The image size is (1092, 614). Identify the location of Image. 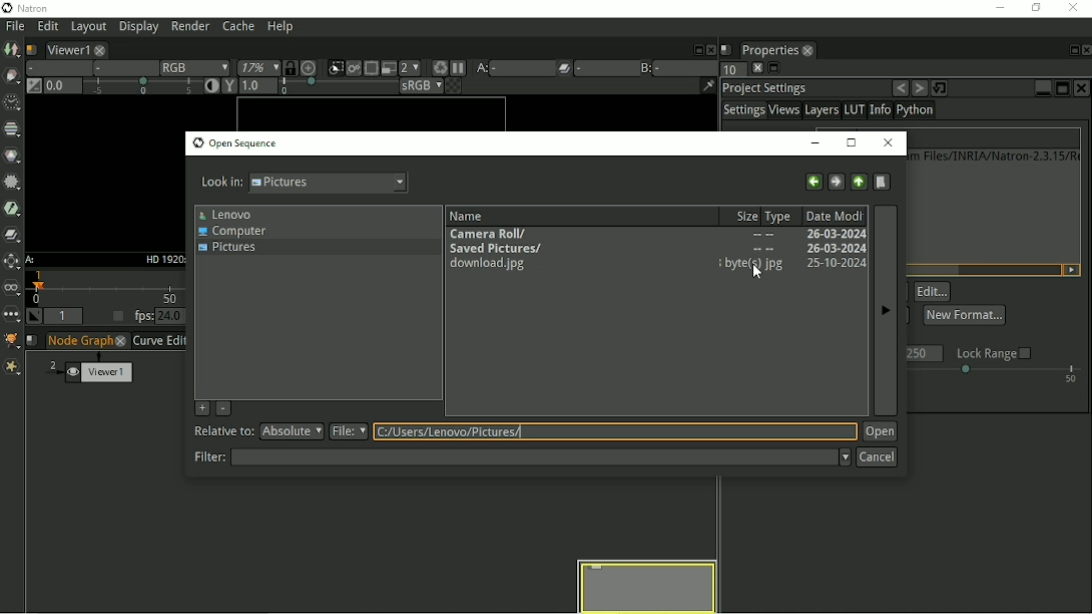
(12, 50).